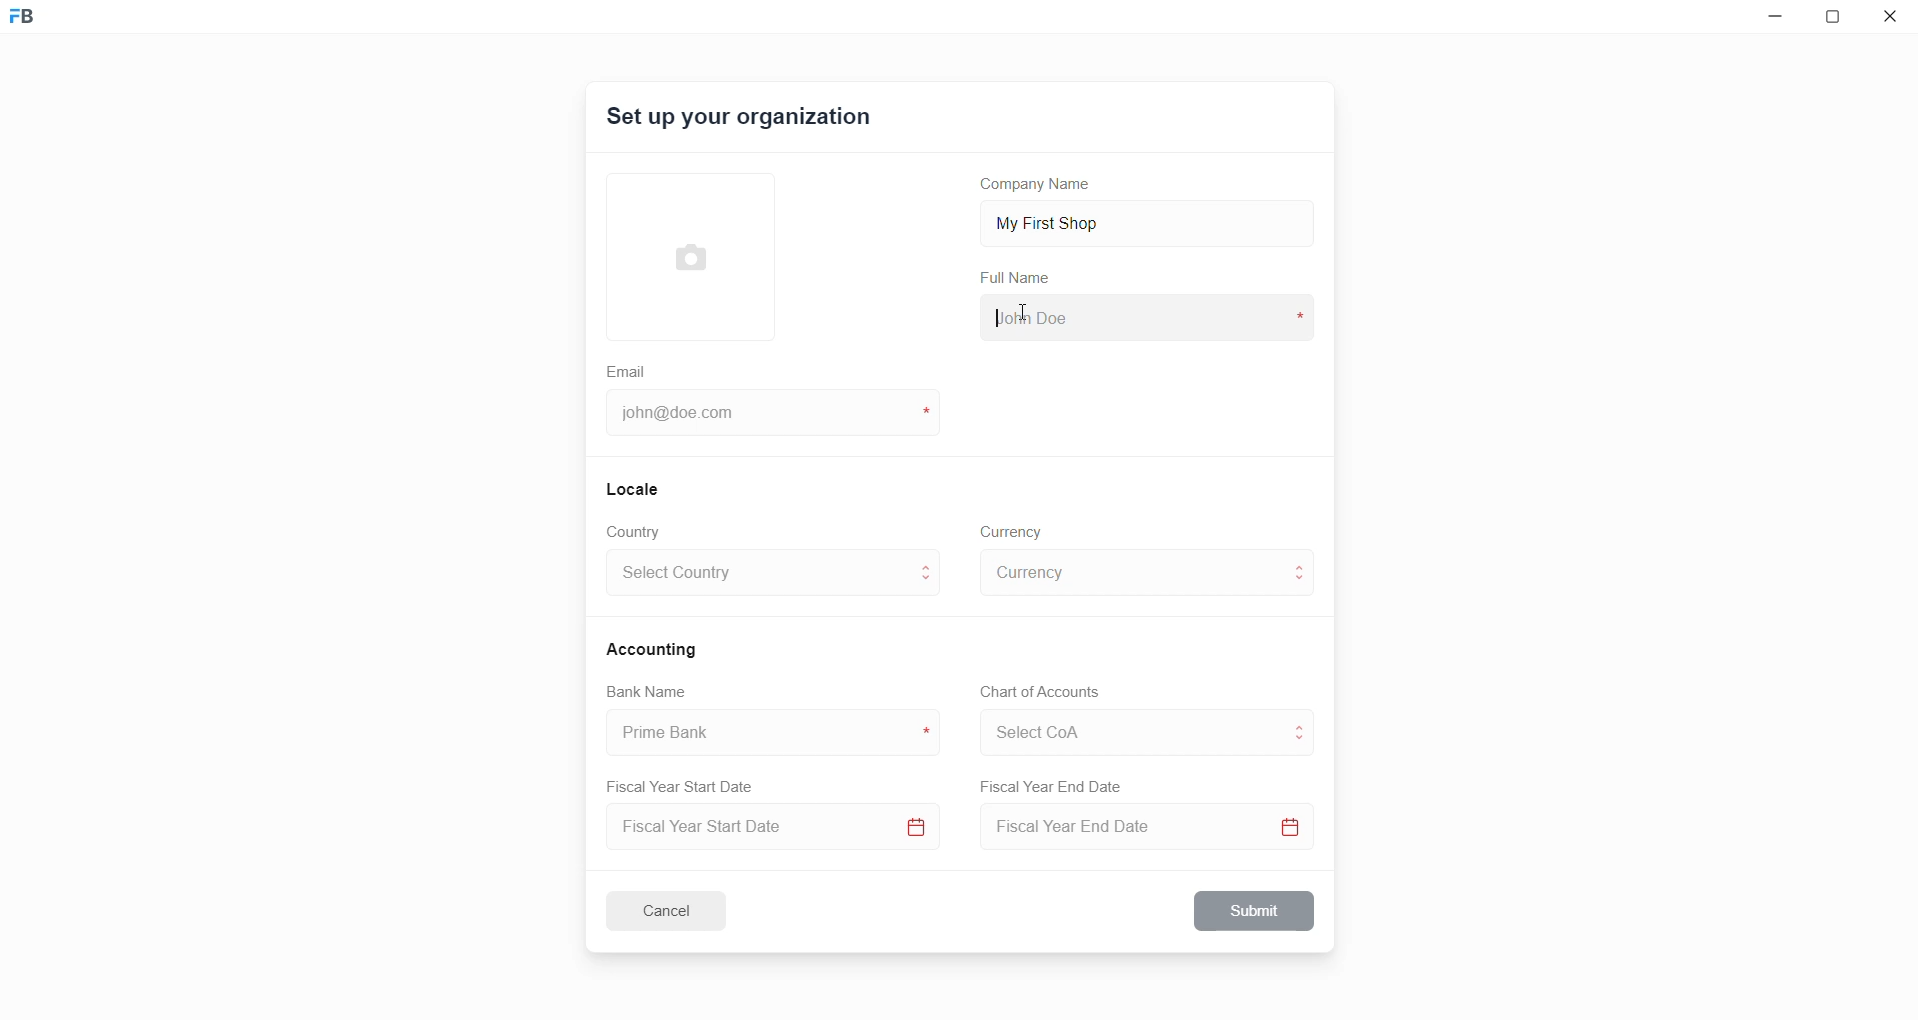 The height and width of the screenshot is (1020, 1918). What do you see at coordinates (1130, 571) in the screenshot?
I see `select currency` at bounding box center [1130, 571].